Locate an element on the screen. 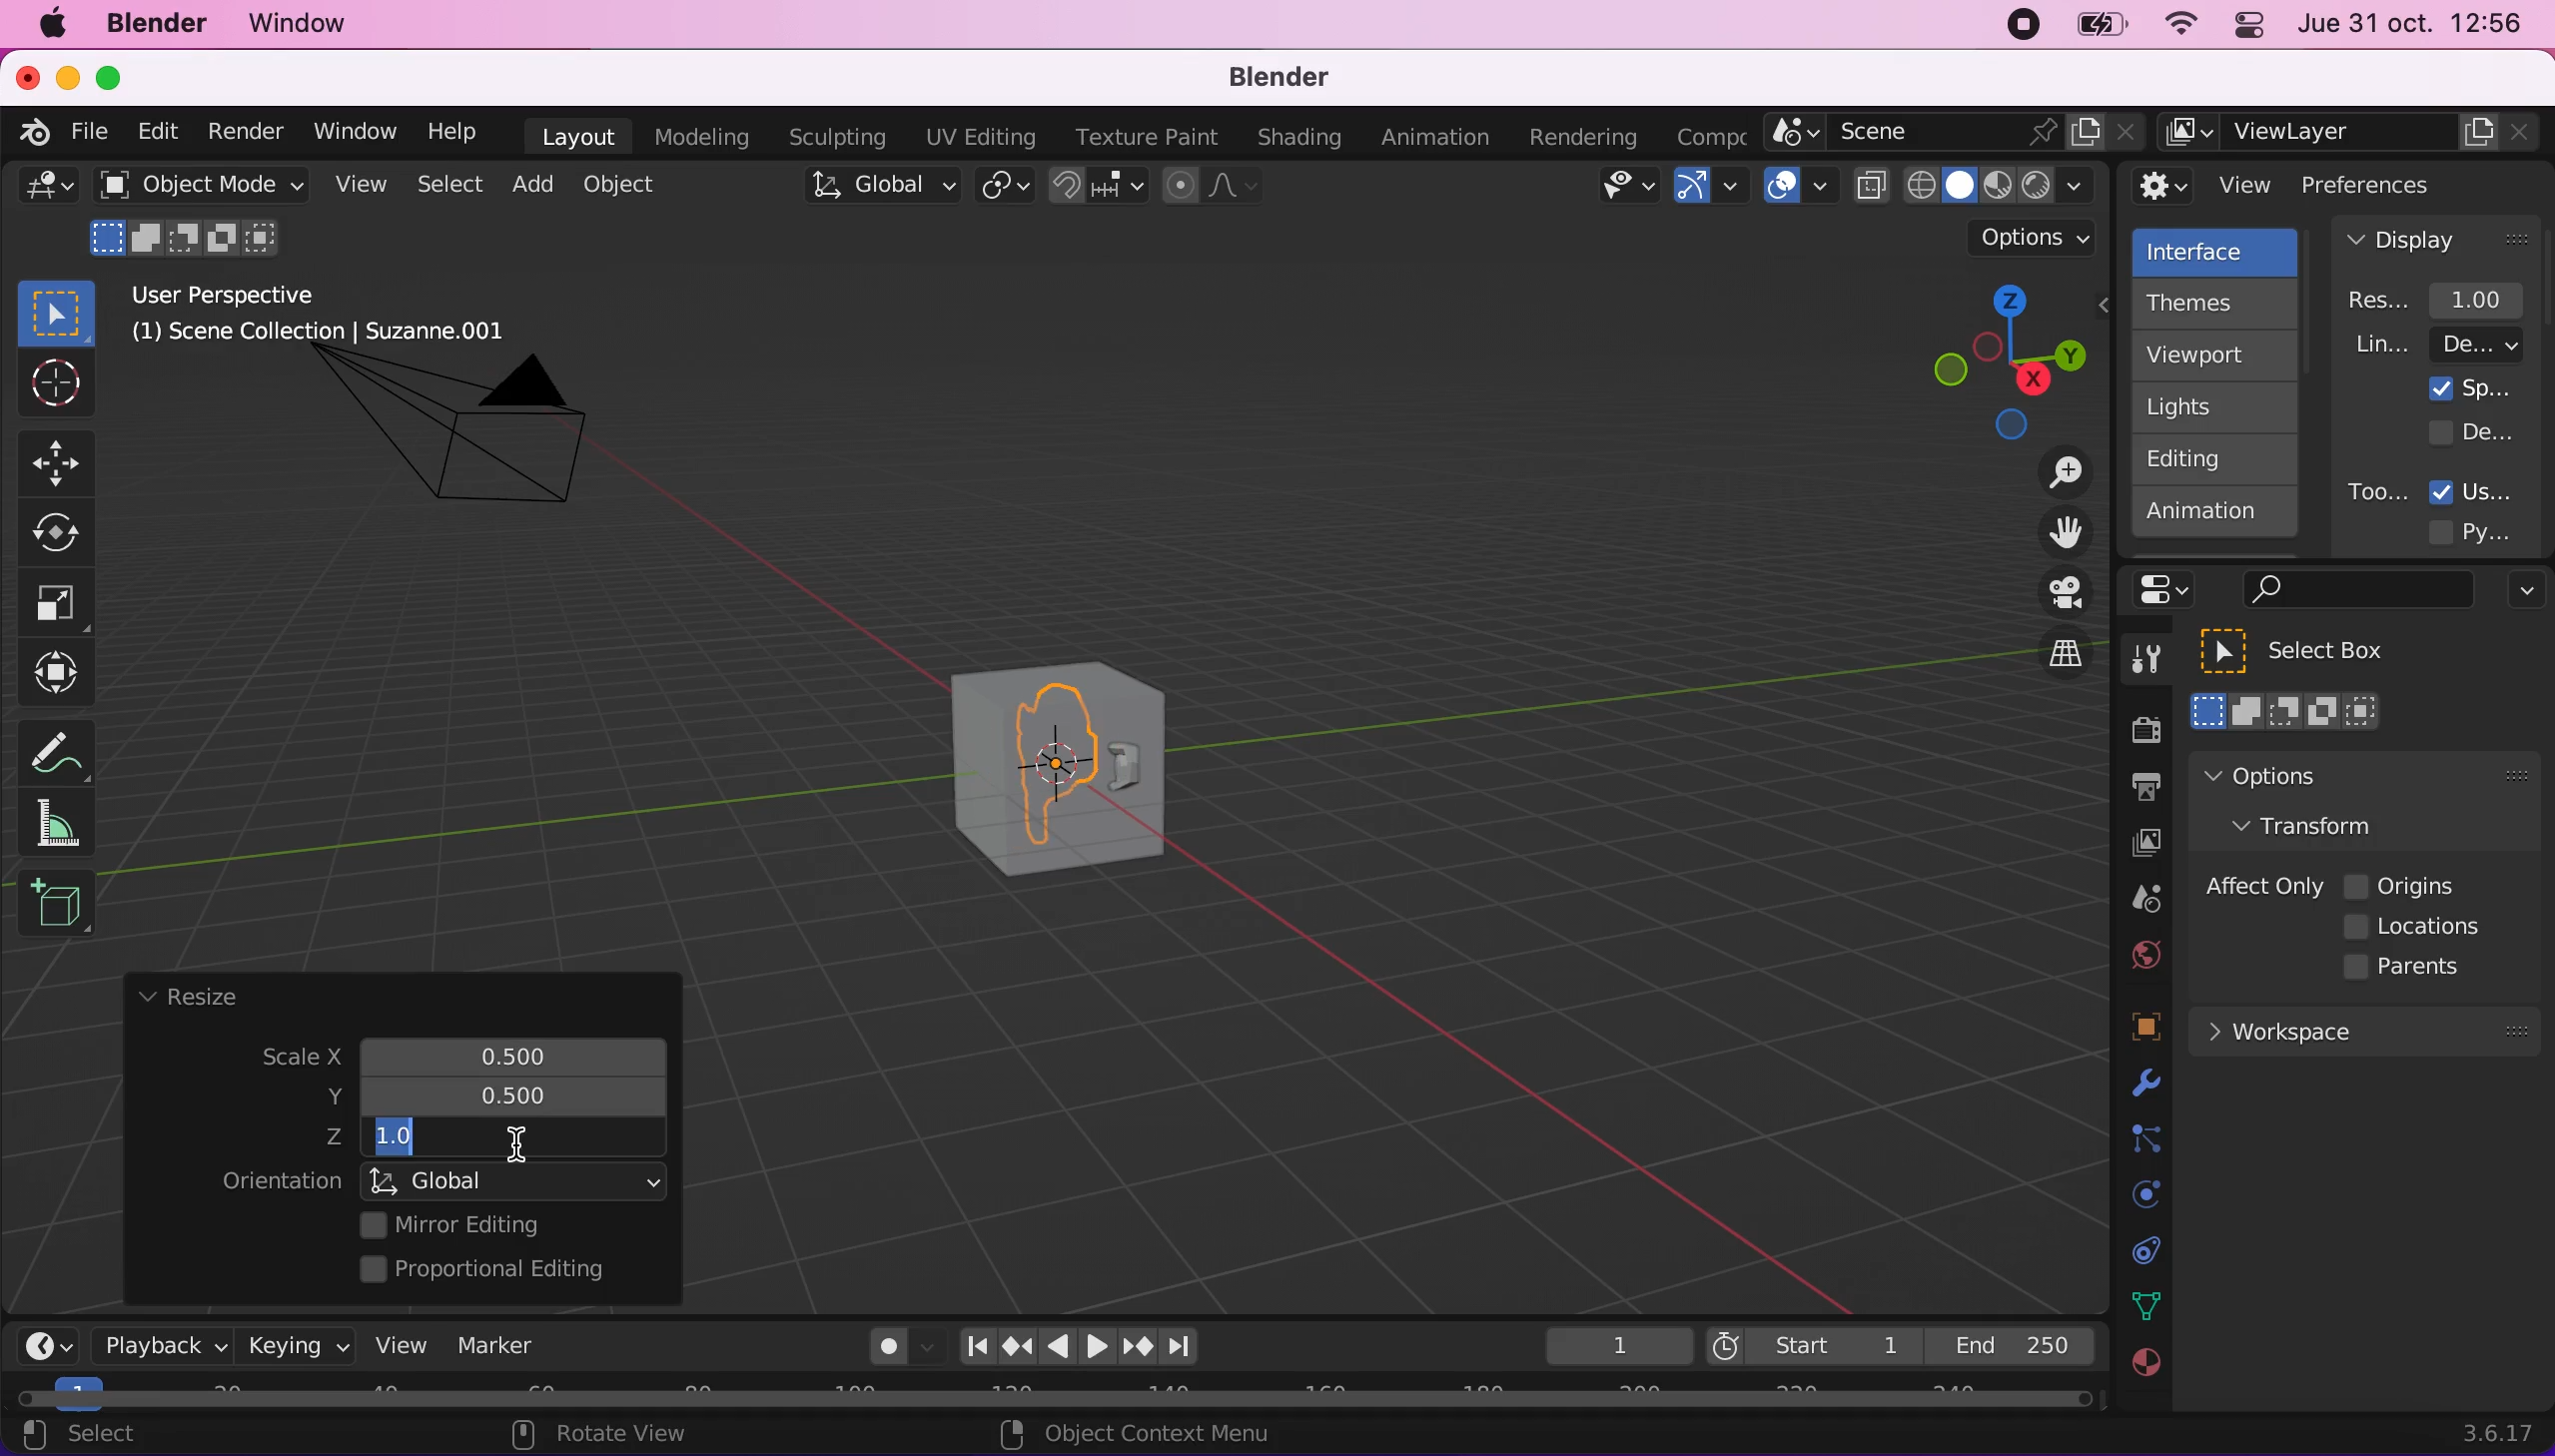  animation is located at coordinates (2216, 518).